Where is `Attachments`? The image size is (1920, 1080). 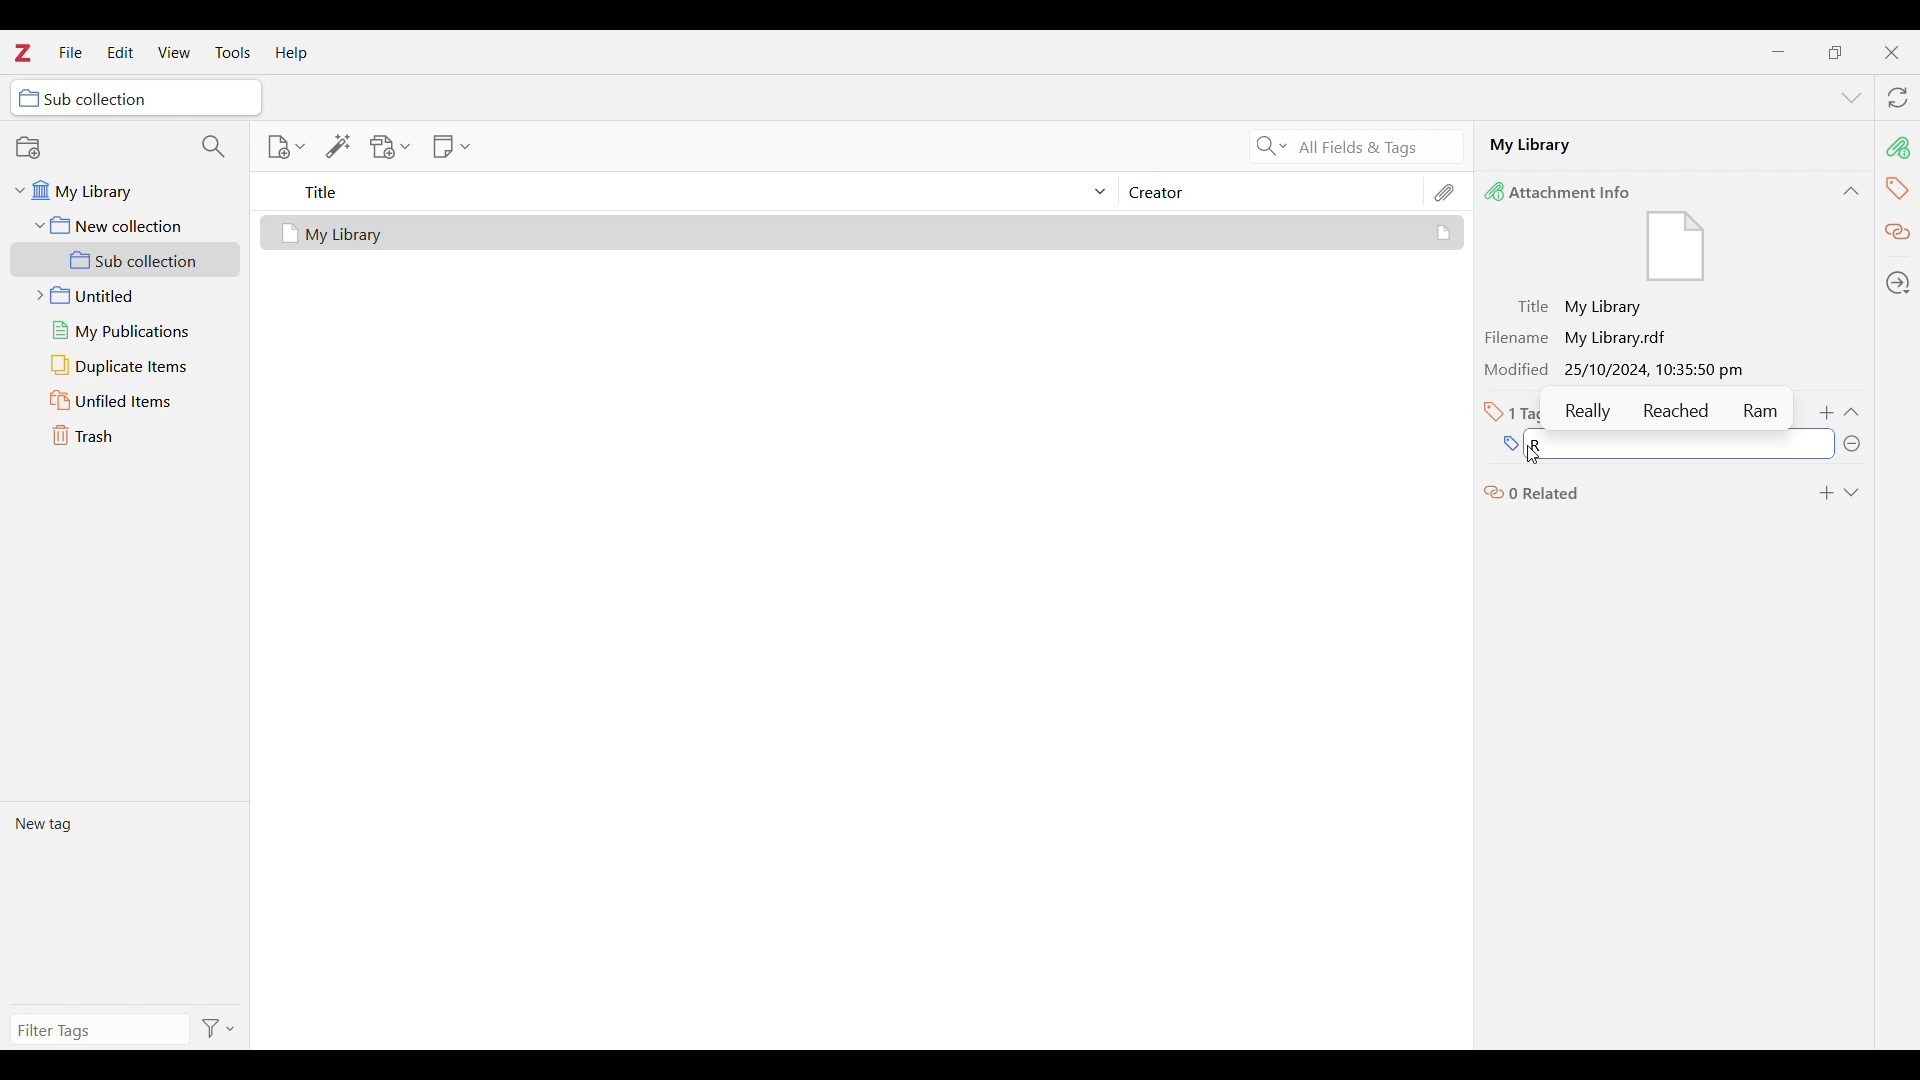 Attachments is located at coordinates (1446, 192).